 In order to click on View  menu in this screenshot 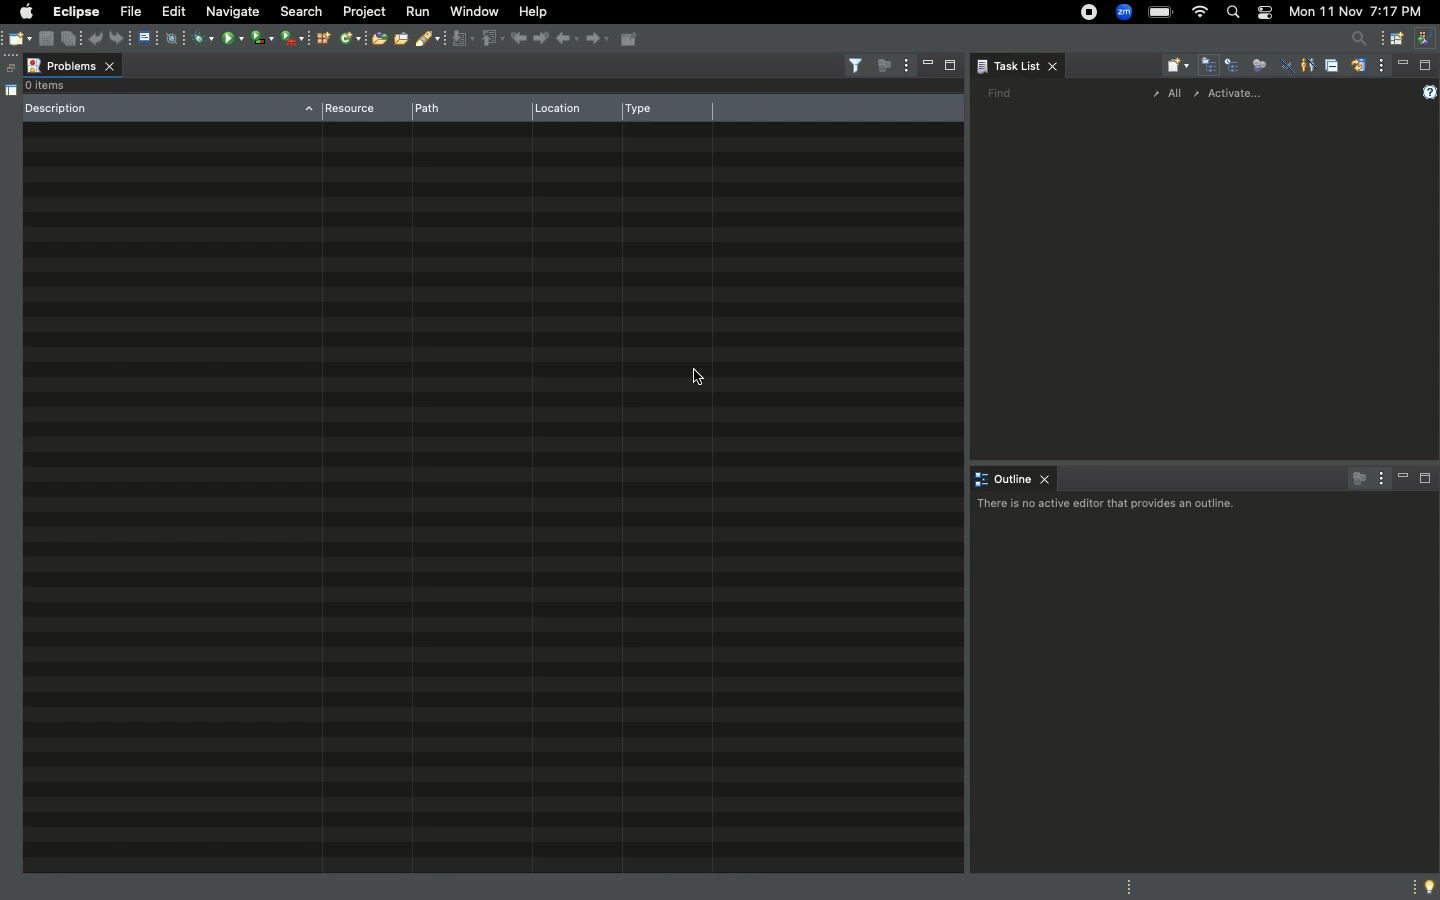, I will do `click(903, 66)`.